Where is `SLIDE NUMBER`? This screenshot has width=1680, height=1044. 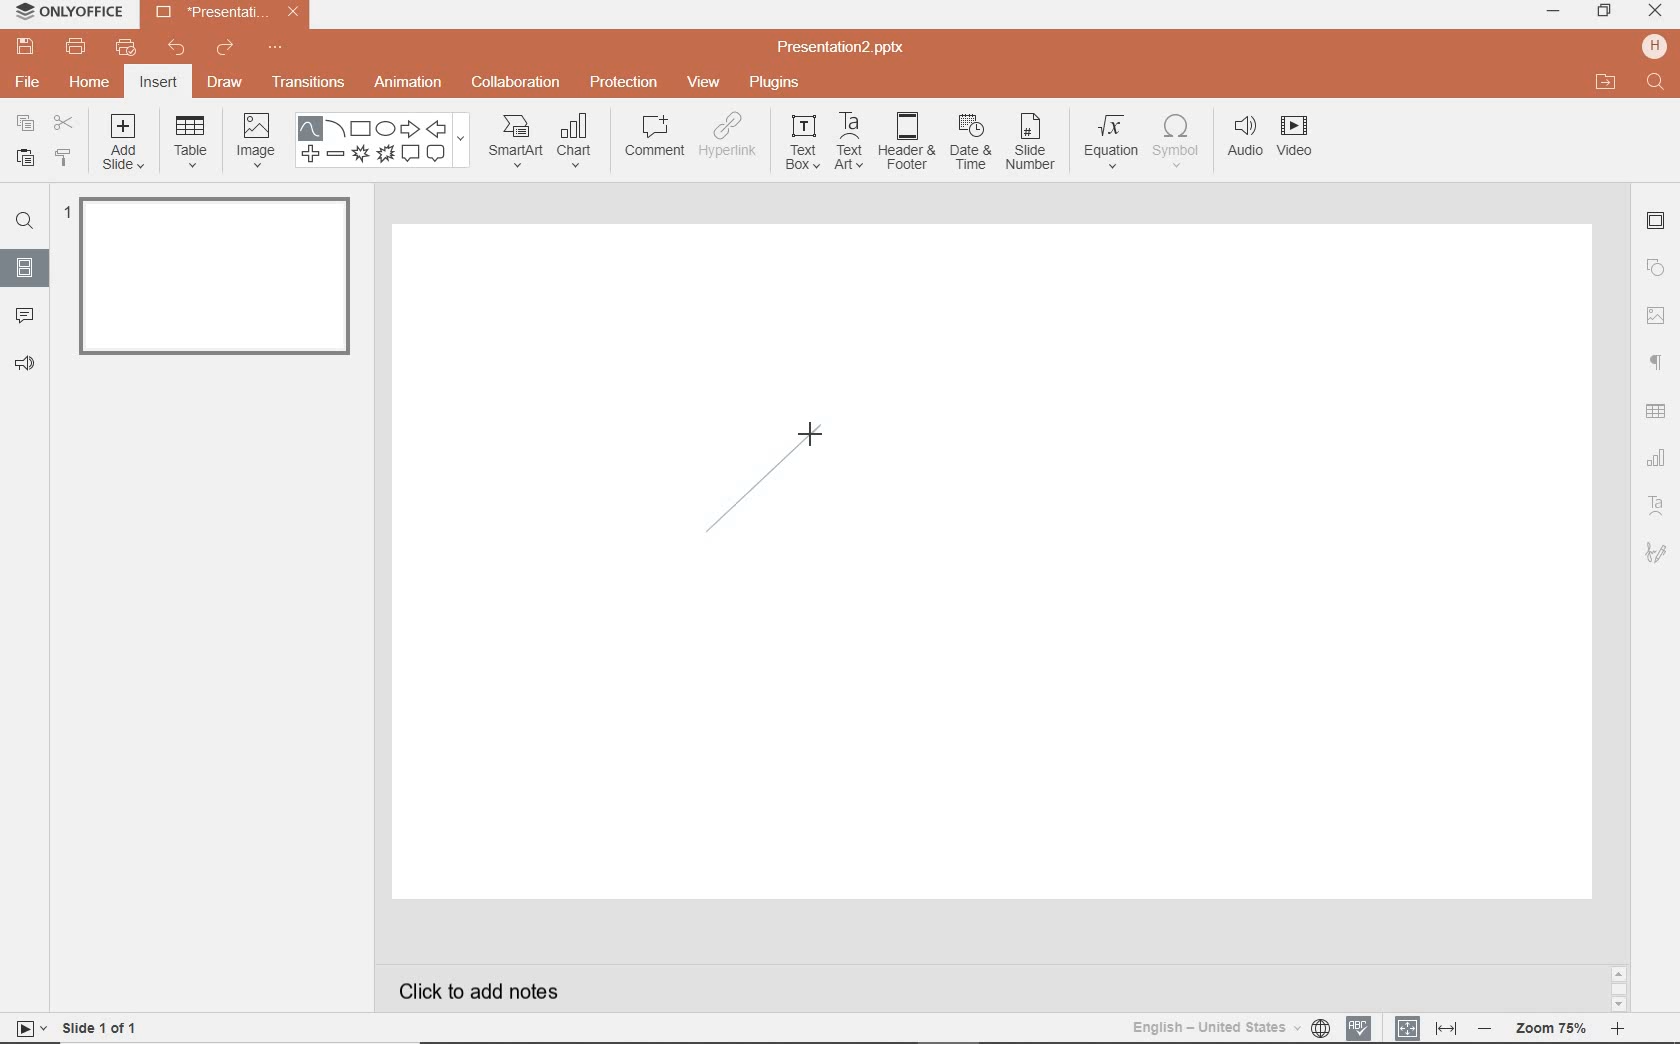 SLIDE NUMBER is located at coordinates (1031, 147).